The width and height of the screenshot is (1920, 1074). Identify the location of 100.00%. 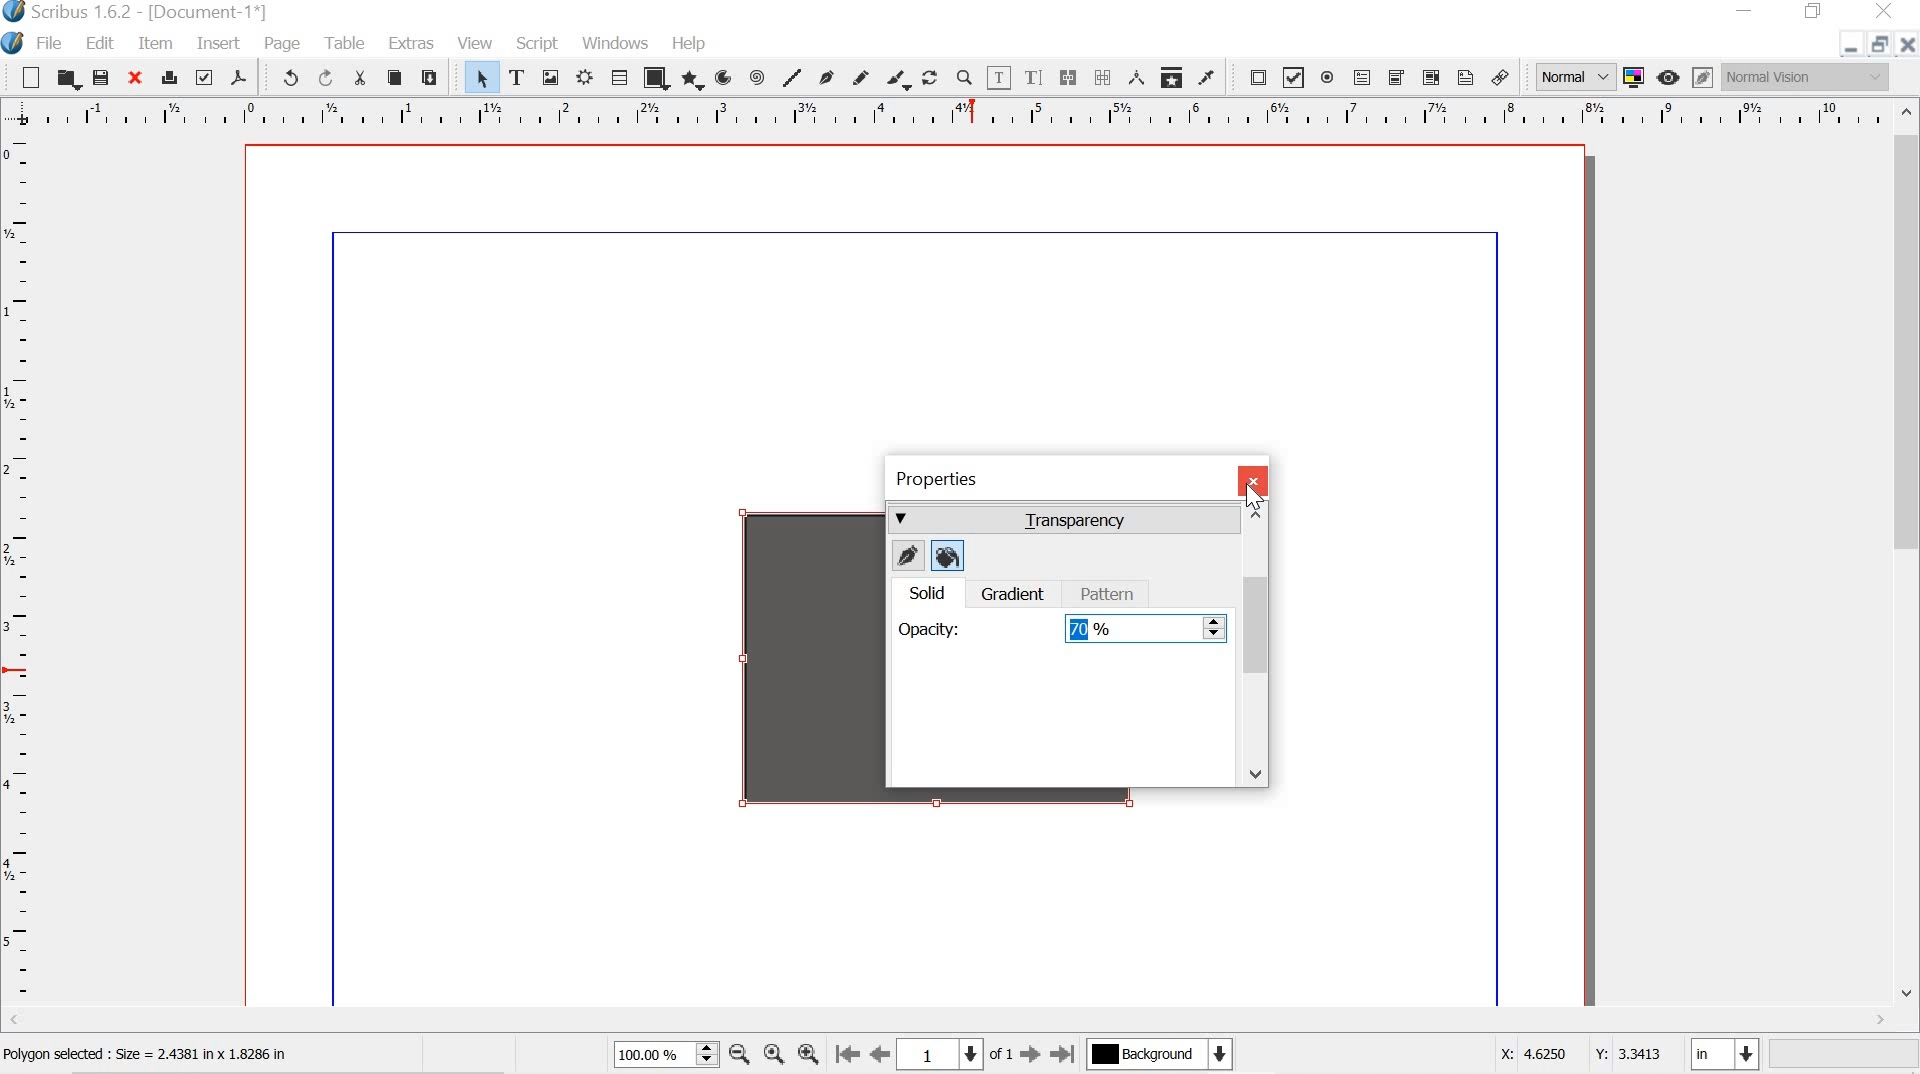
(665, 1054).